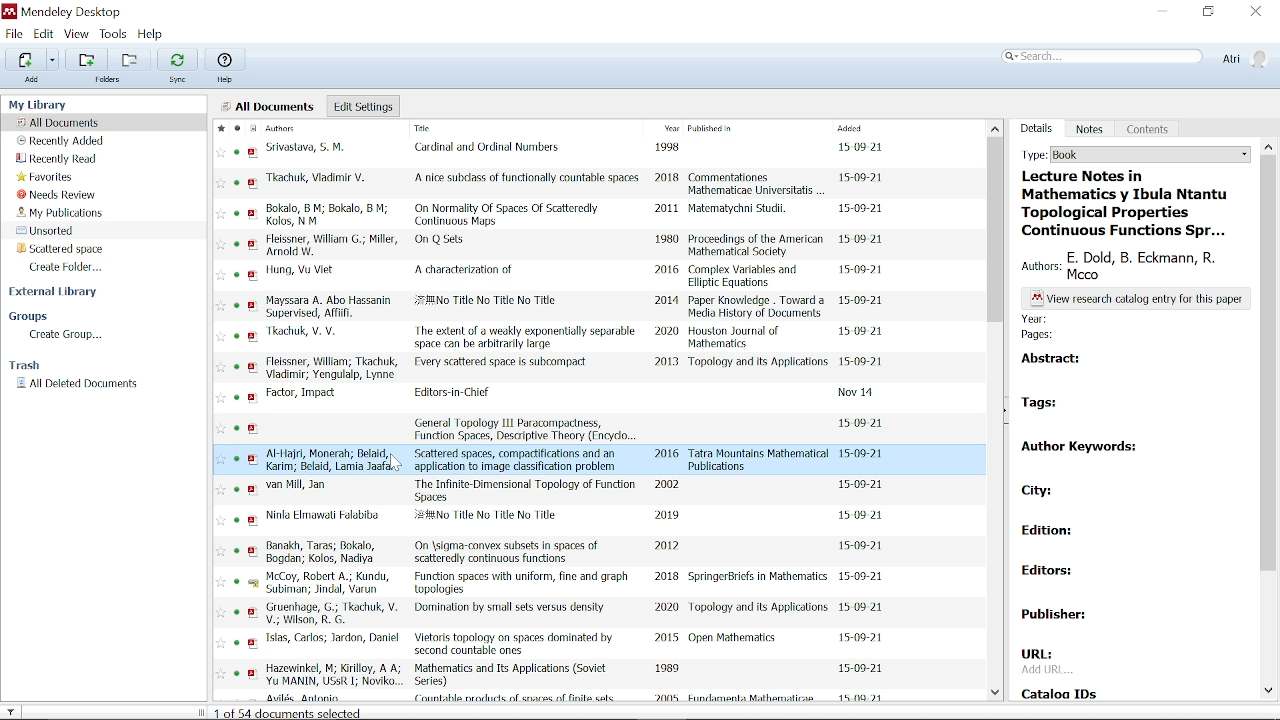  I want to click on , so click(1038, 130).